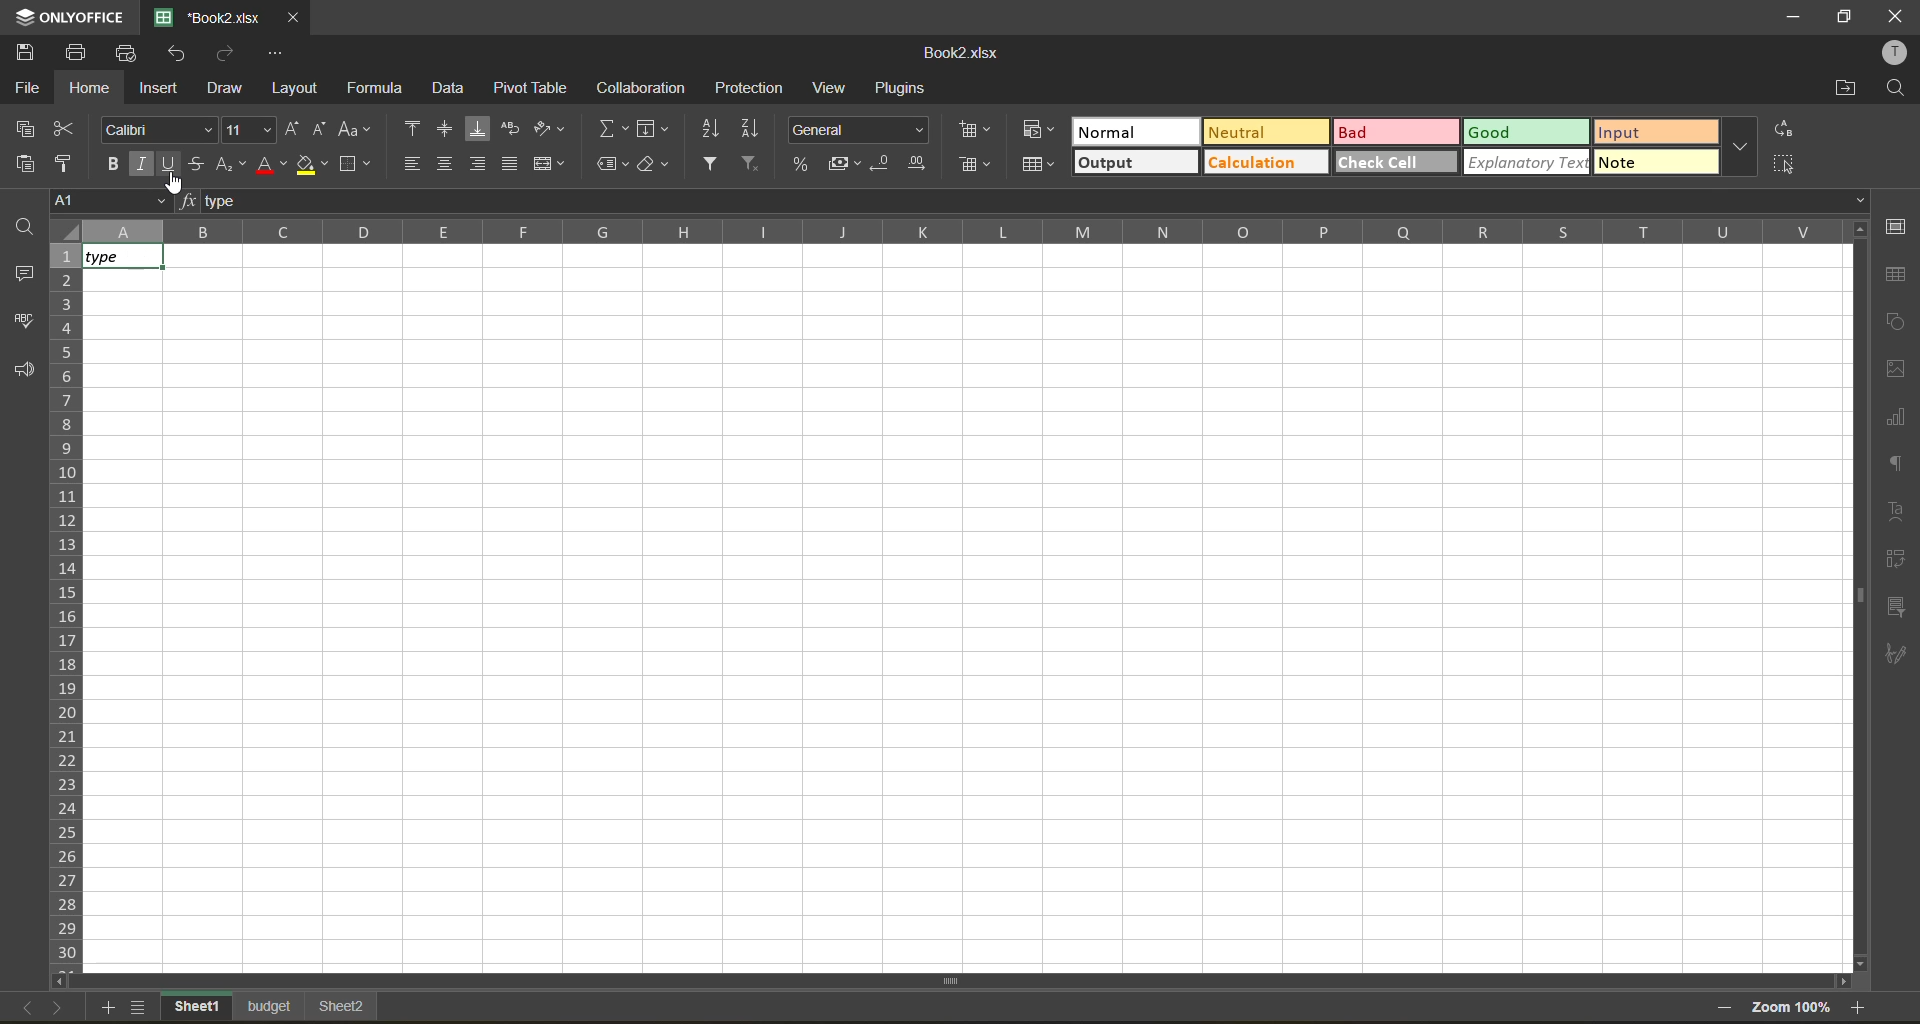  I want to click on good, so click(1533, 133).